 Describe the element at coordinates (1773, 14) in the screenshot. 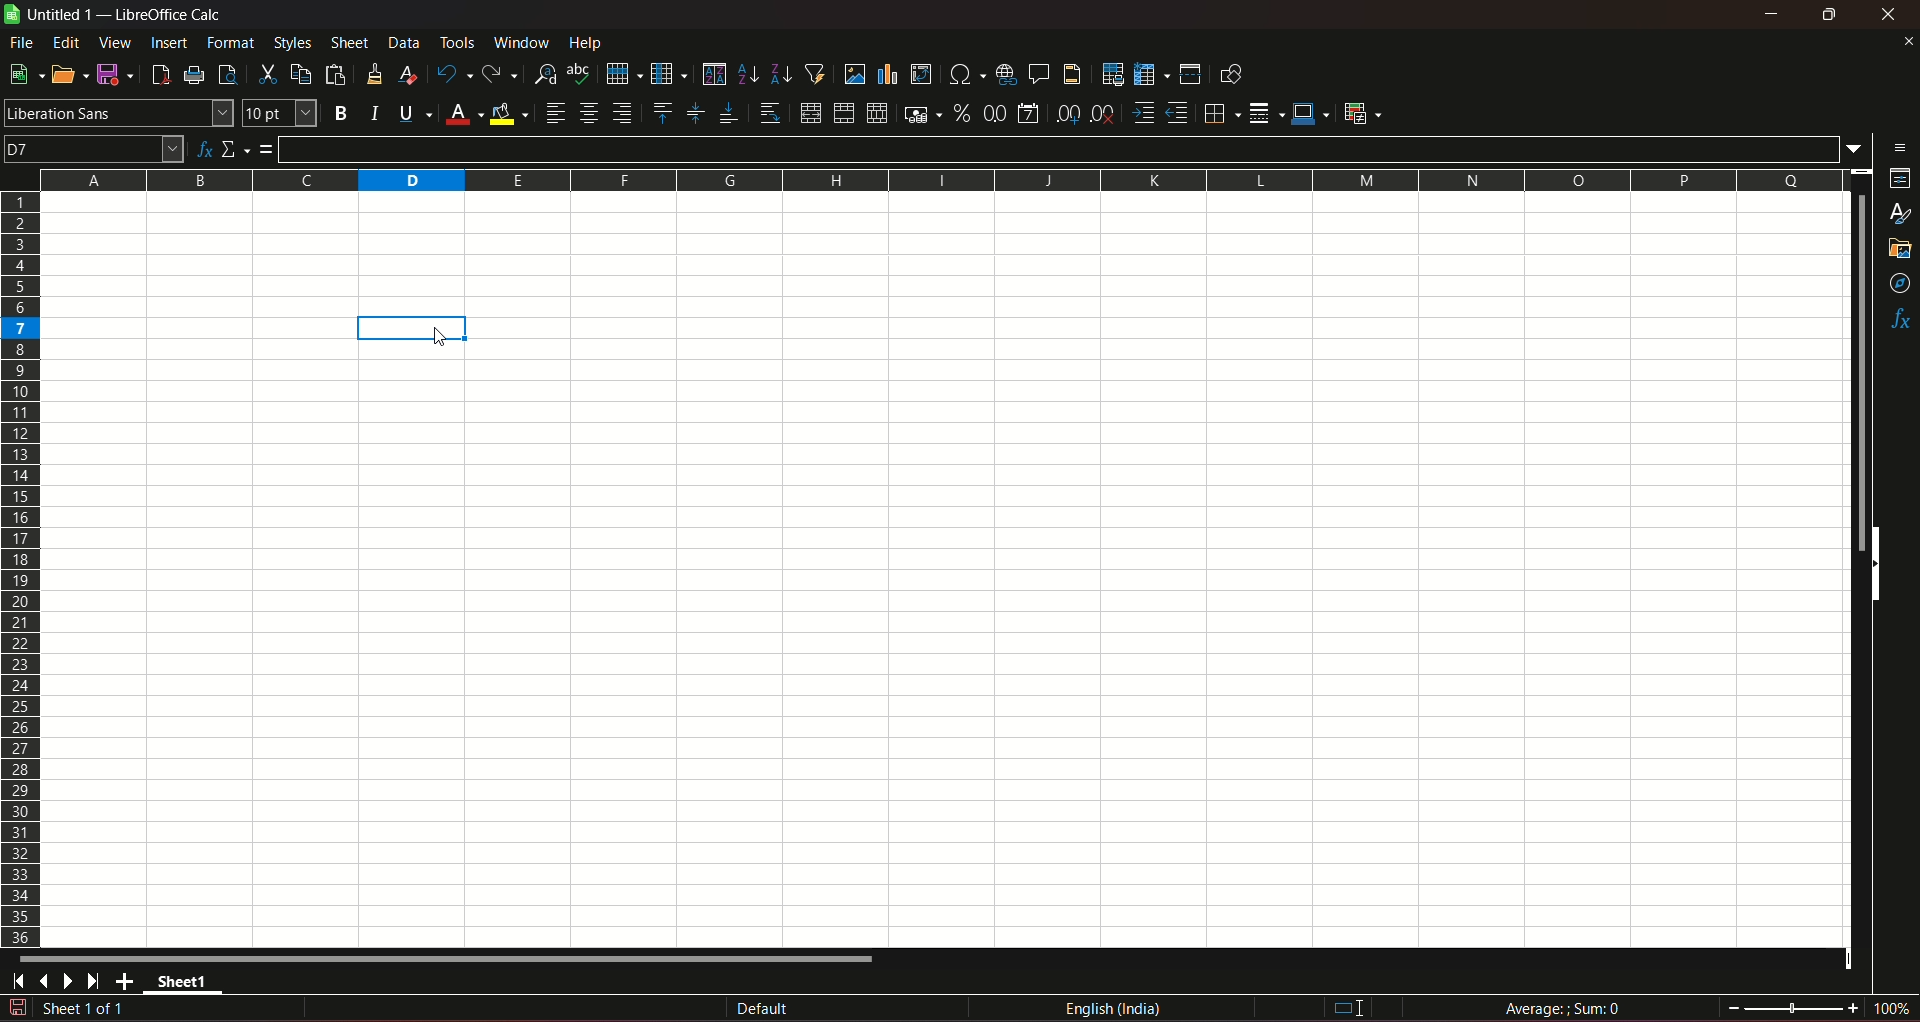

I see `minimize` at that location.